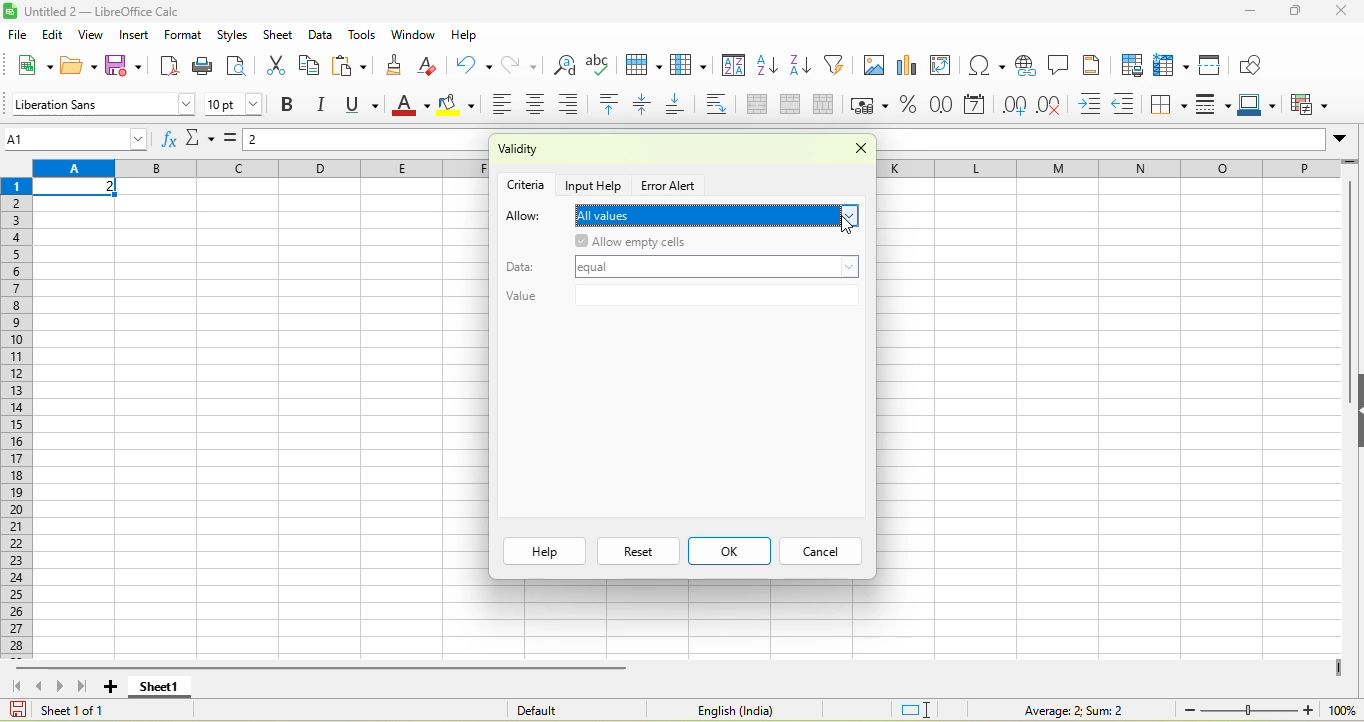 The height and width of the screenshot is (722, 1364). I want to click on help, so click(544, 551).